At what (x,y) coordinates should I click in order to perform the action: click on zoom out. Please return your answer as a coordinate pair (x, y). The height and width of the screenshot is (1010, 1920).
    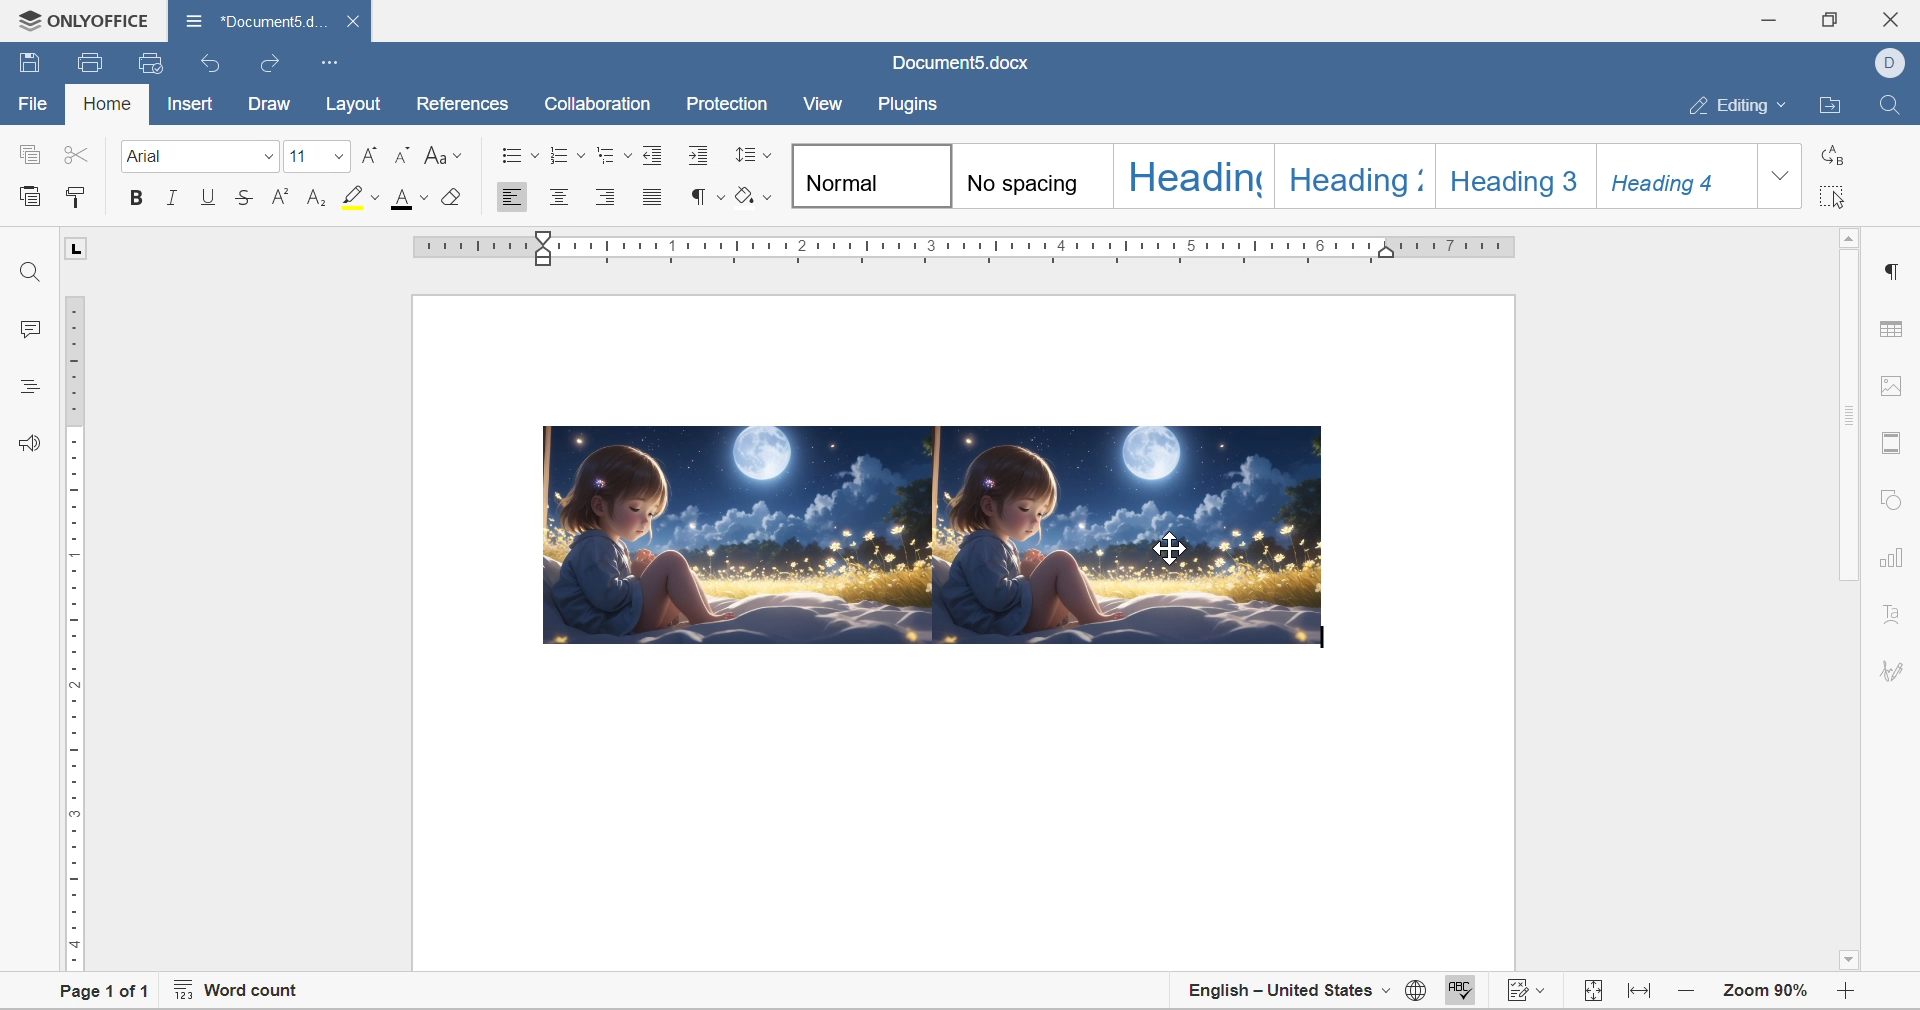
    Looking at the image, I should click on (1843, 995).